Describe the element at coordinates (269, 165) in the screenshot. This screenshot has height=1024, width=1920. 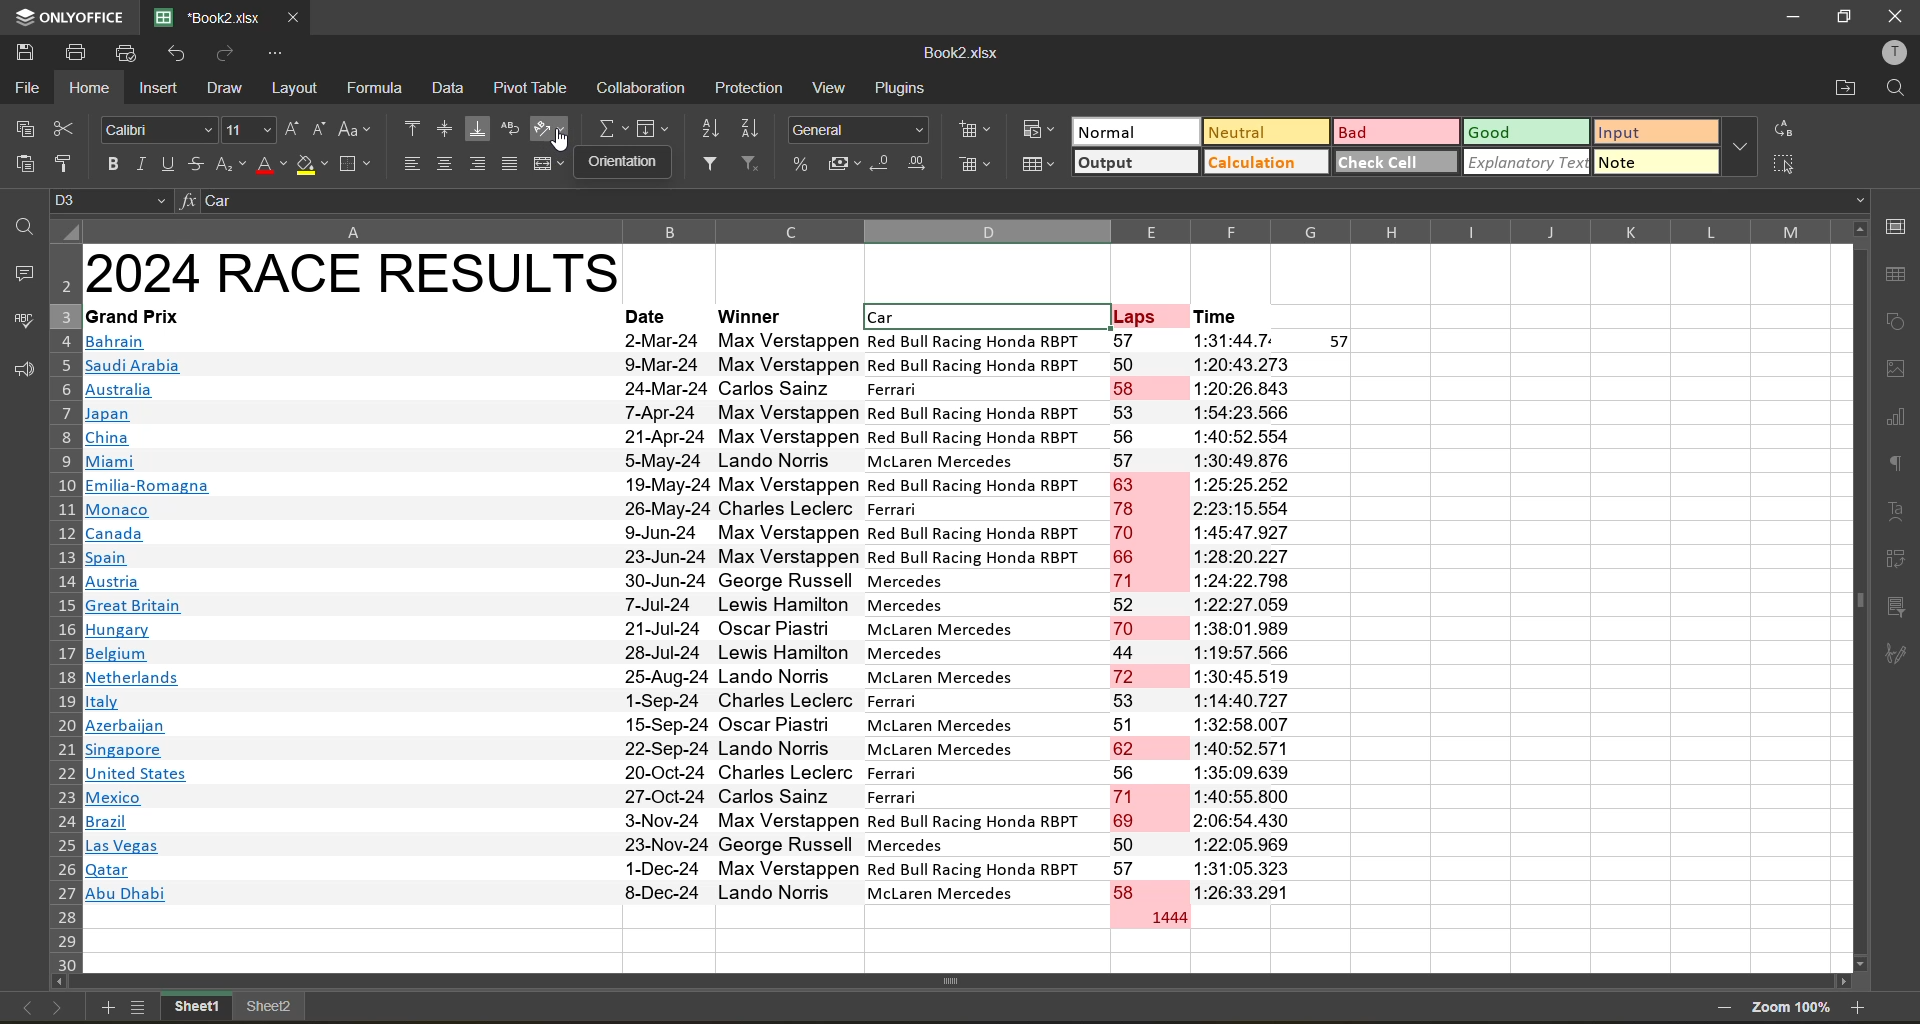
I see `font color` at that location.